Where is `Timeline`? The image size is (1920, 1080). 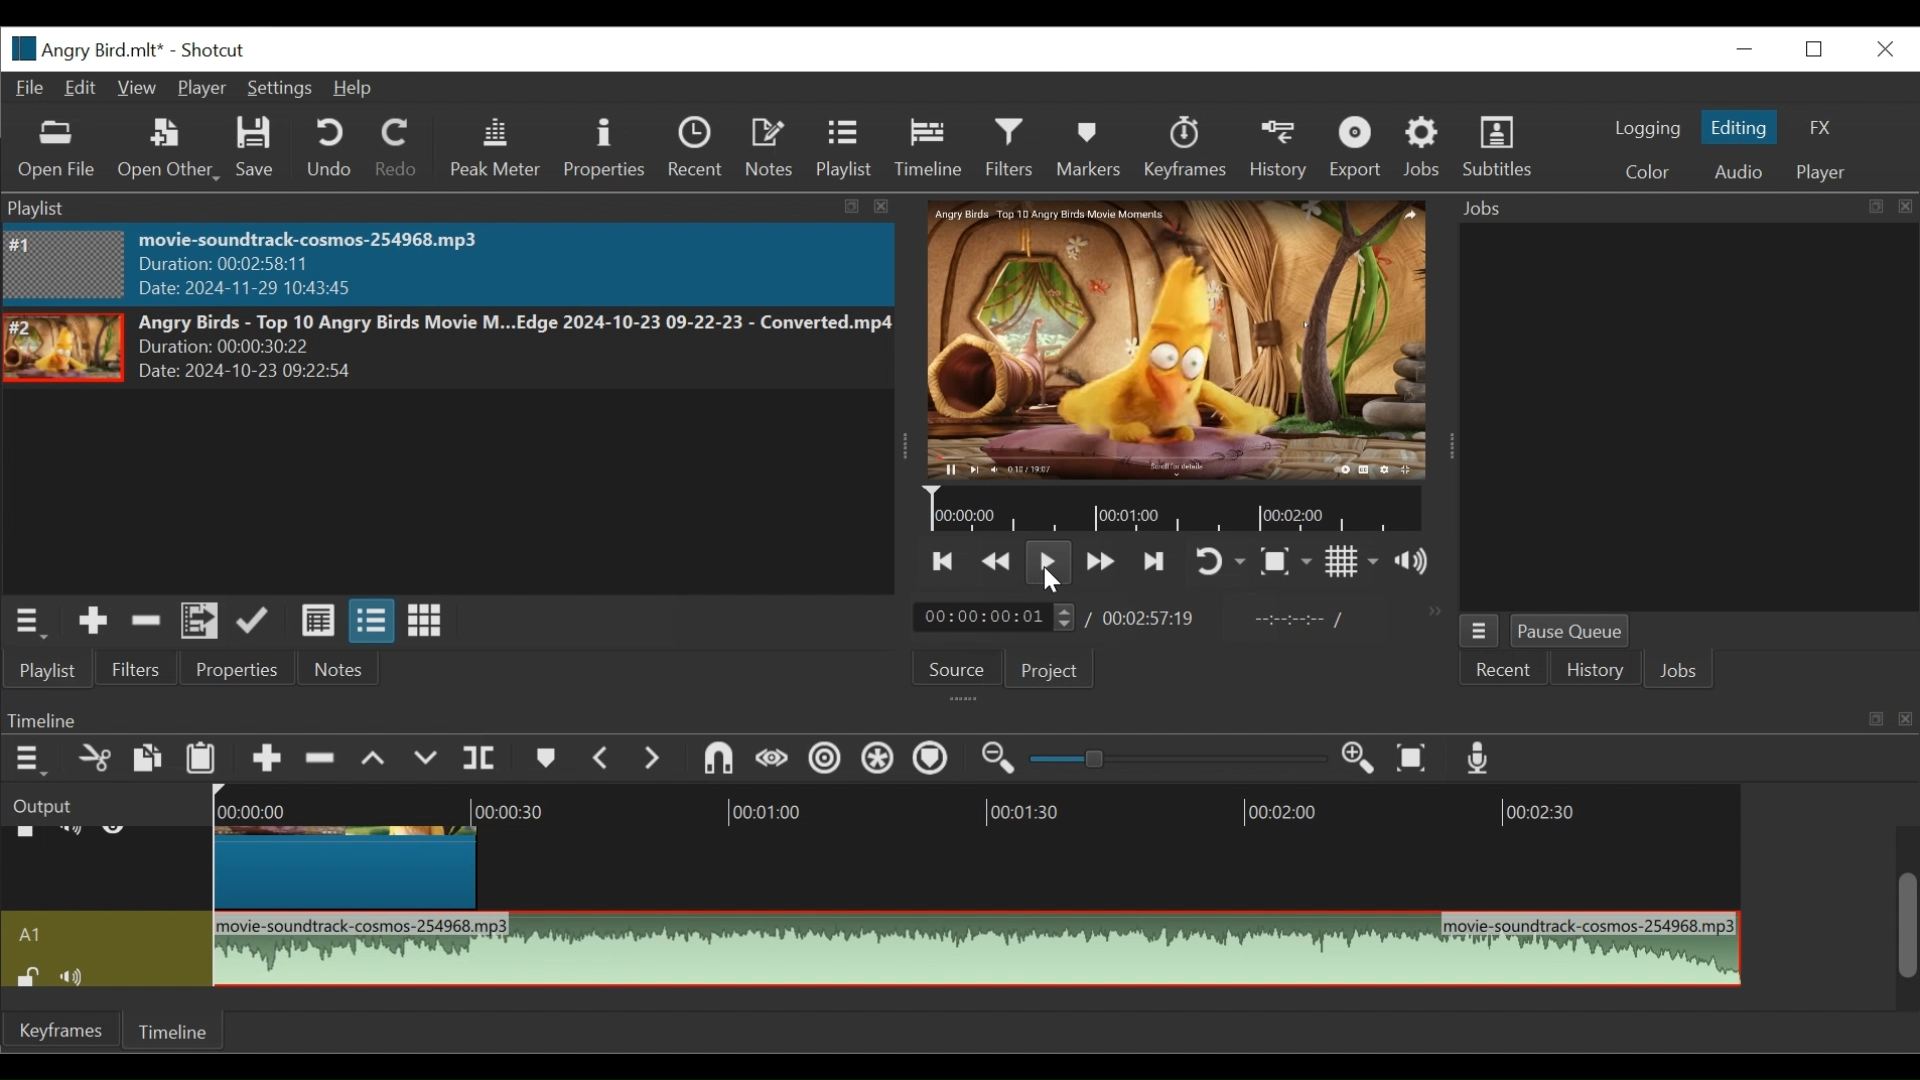
Timeline is located at coordinates (943, 804).